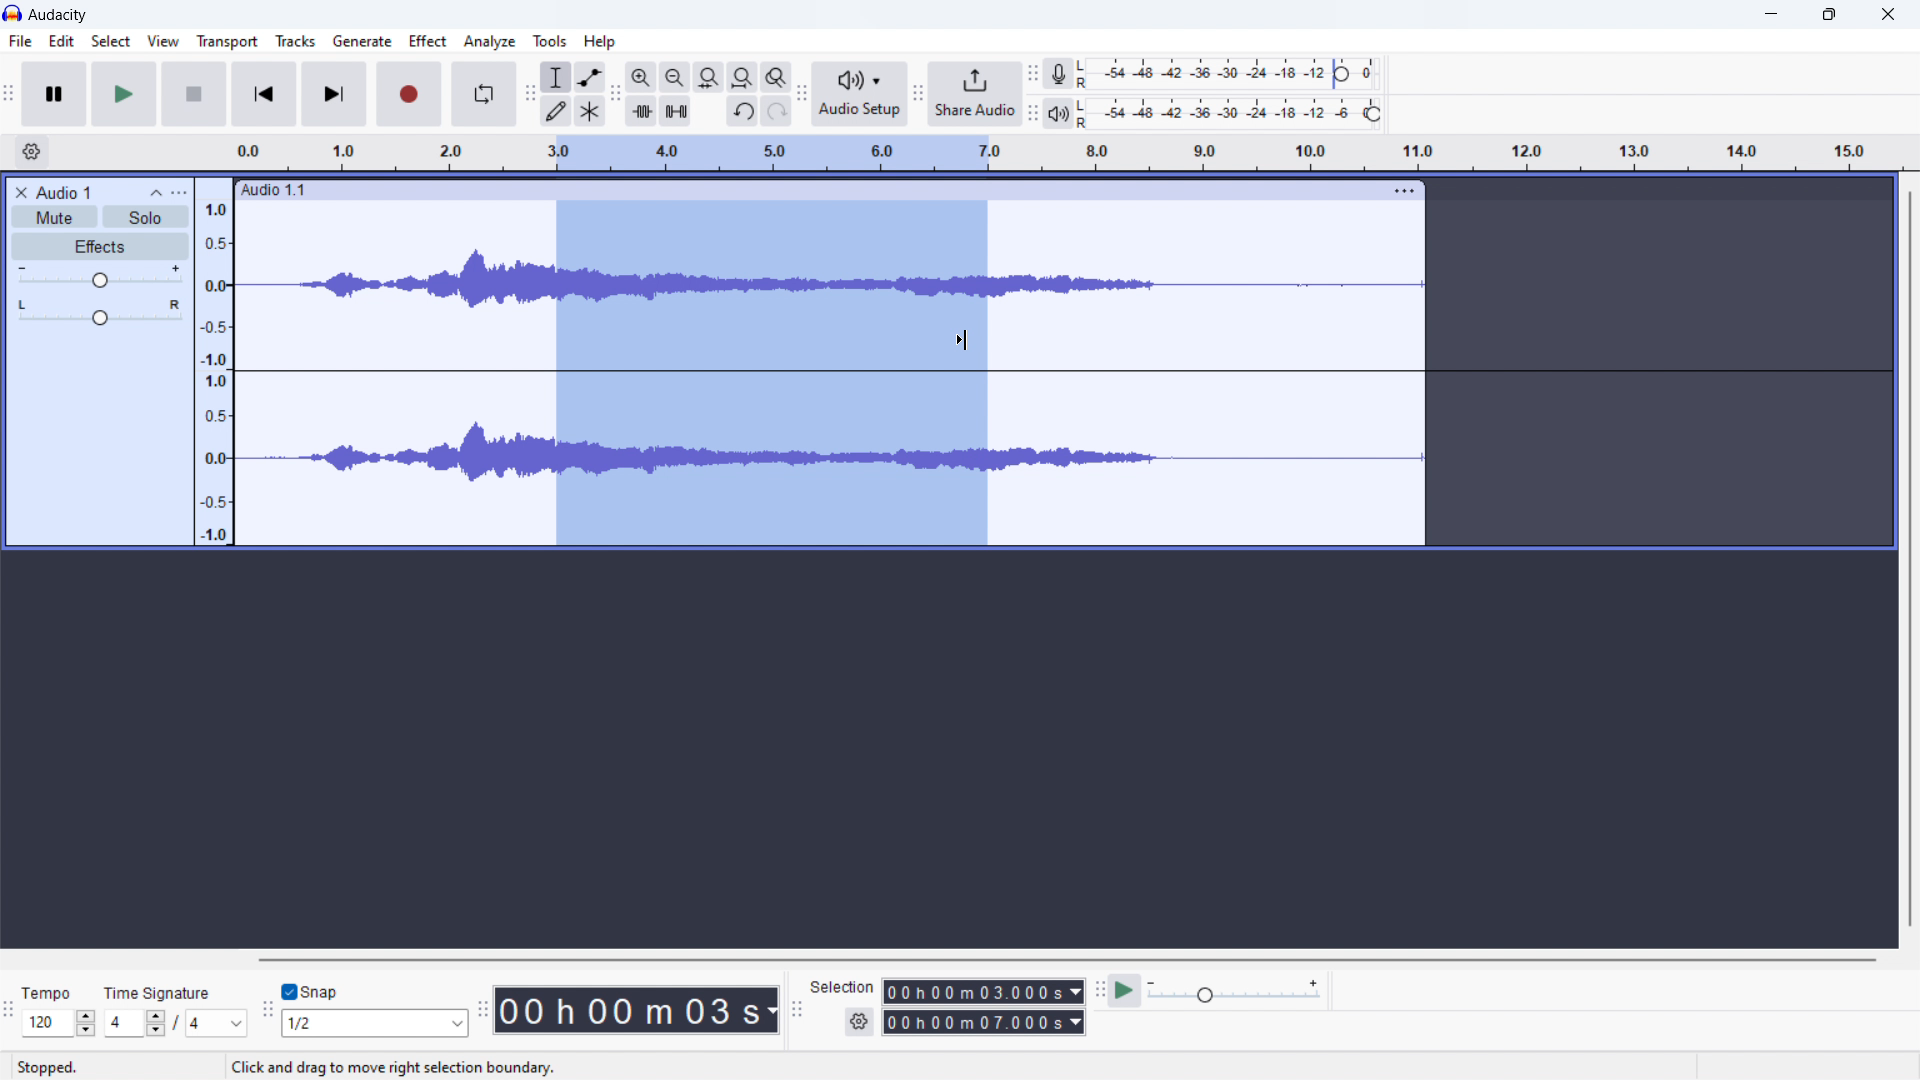 This screenshot has width=1920, height=1080. I want to click on soundtrack, so click(382, 380).